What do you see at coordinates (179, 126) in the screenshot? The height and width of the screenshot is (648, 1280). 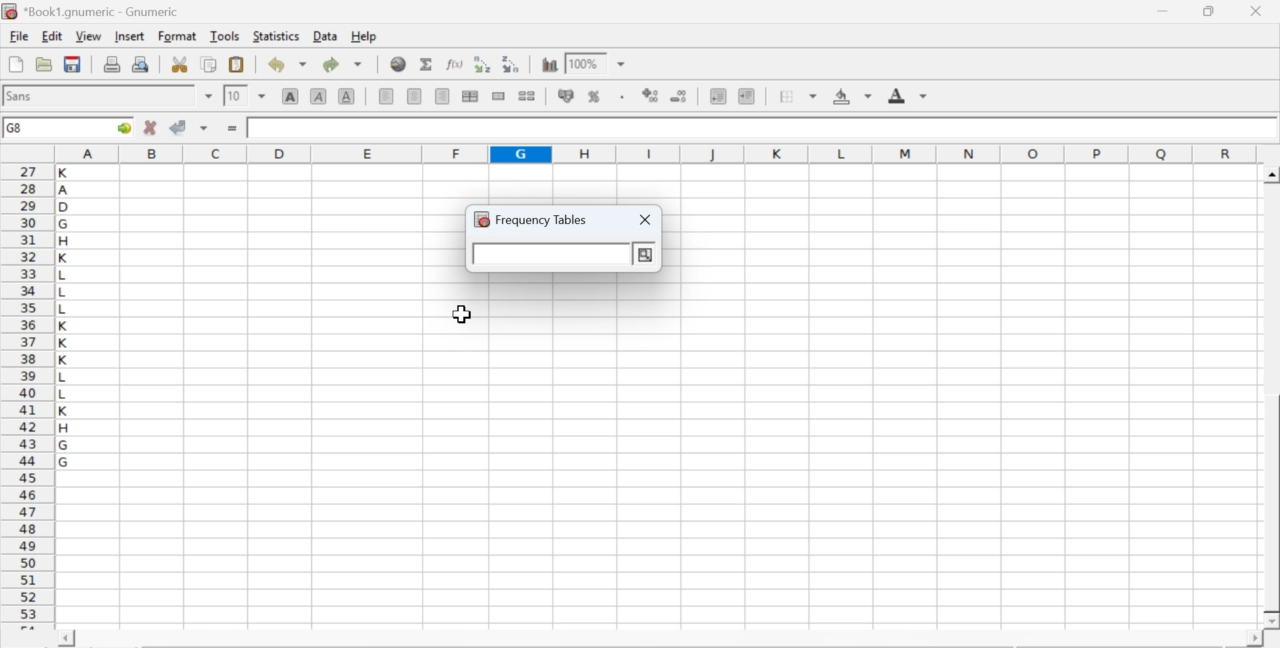 I see `accept changes` at bounding box center [179, 126].